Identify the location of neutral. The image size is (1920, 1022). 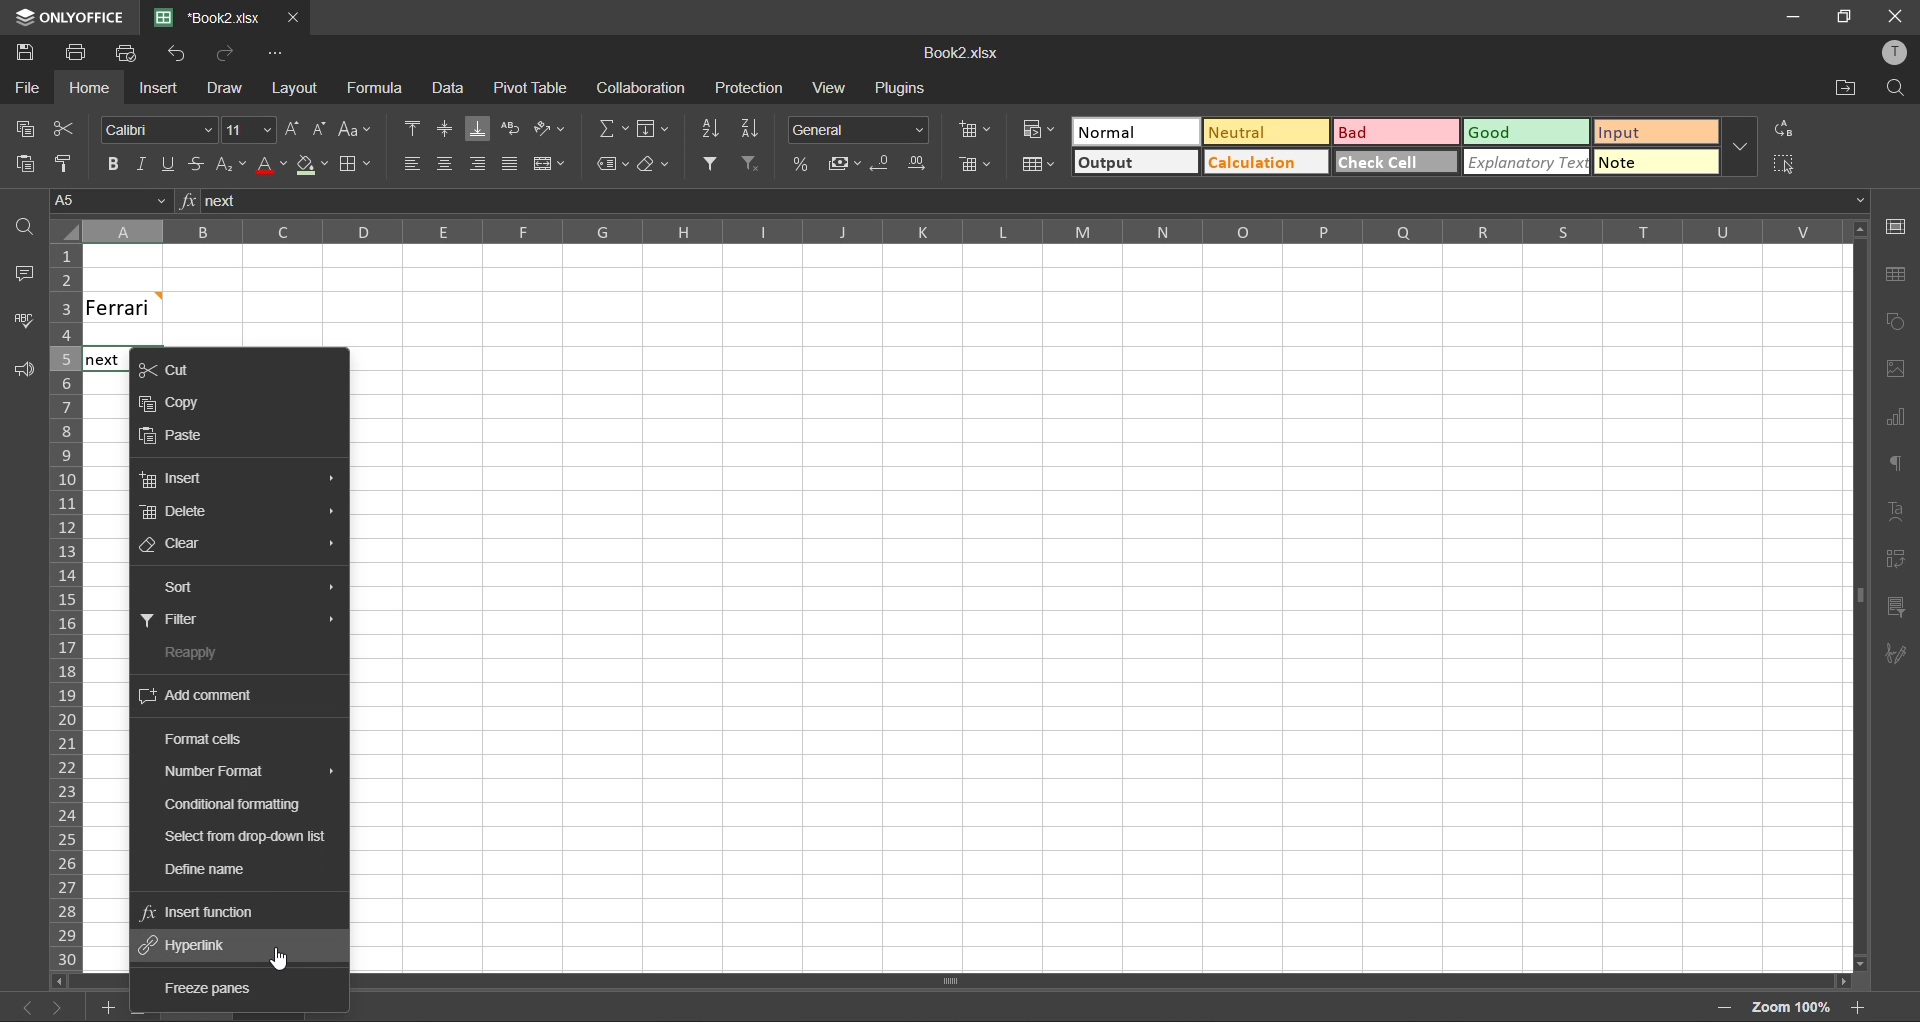
(1262, 132).